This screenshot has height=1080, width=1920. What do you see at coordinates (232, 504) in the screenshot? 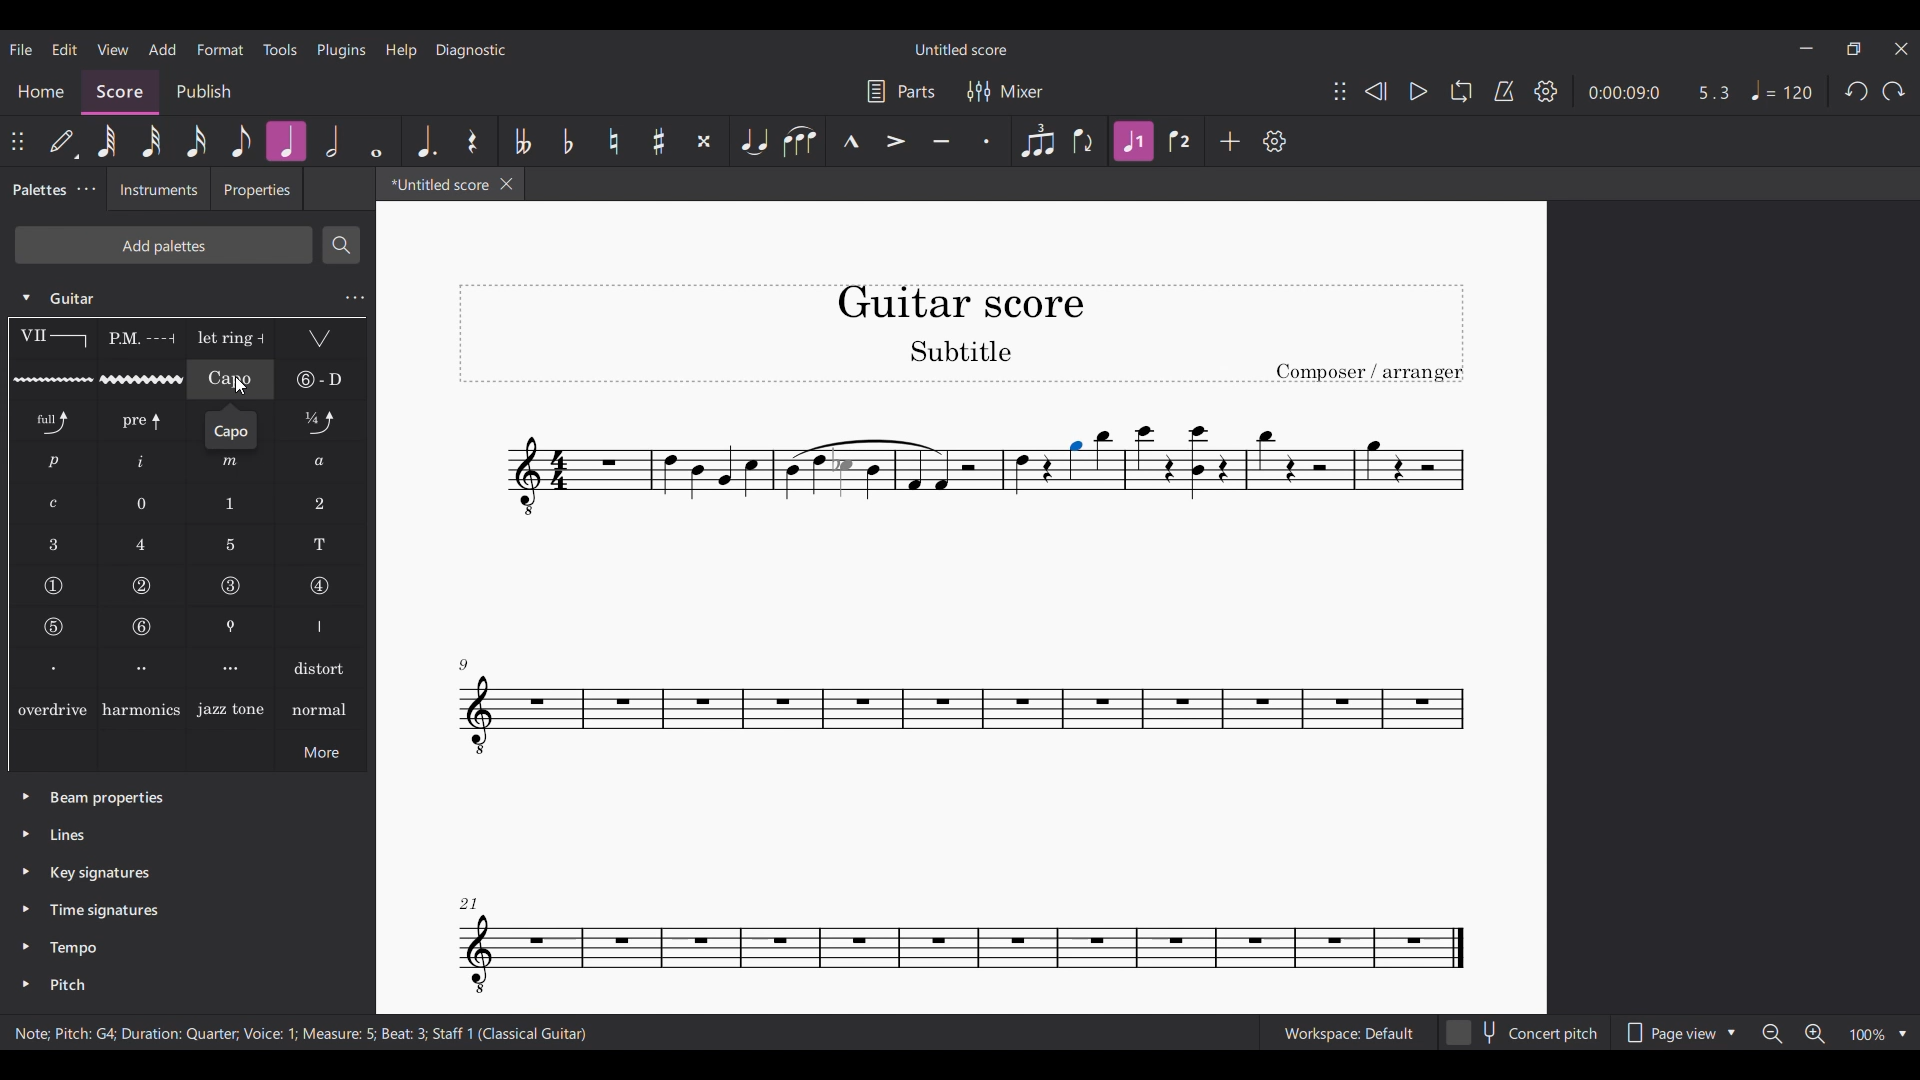
I see `LH guitar fingering 1` at bounding box center [232, 504].